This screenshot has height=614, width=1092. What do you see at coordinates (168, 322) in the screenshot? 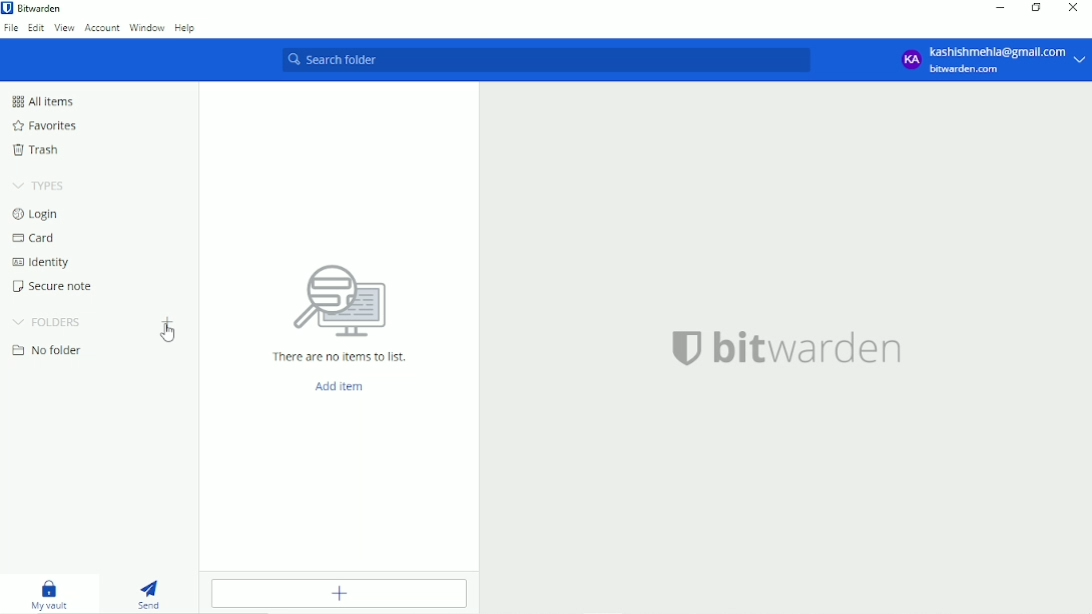
I see `Add folder` at bounding box center [168, 322].